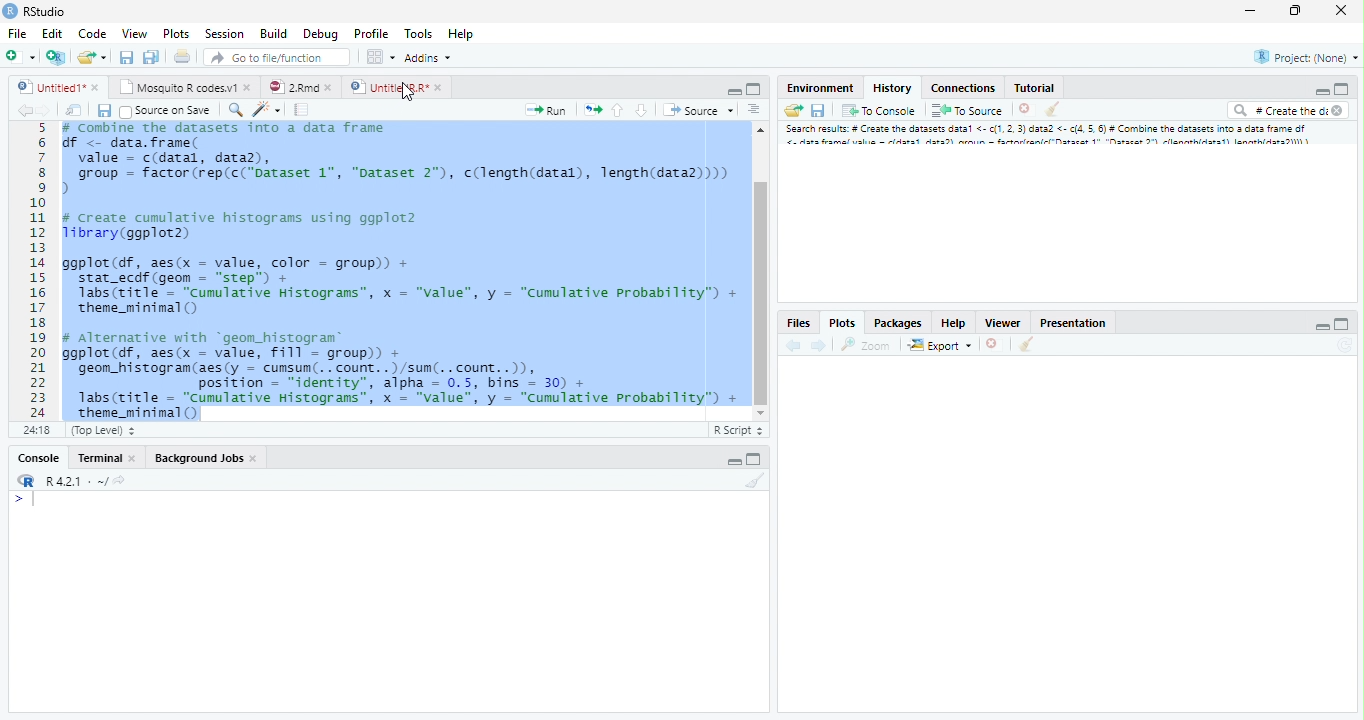 The image size is (1364, 720). What do you see at coordinates (546, 110) in the screenshot?
I see `Run` at bounding box center [546, 110].